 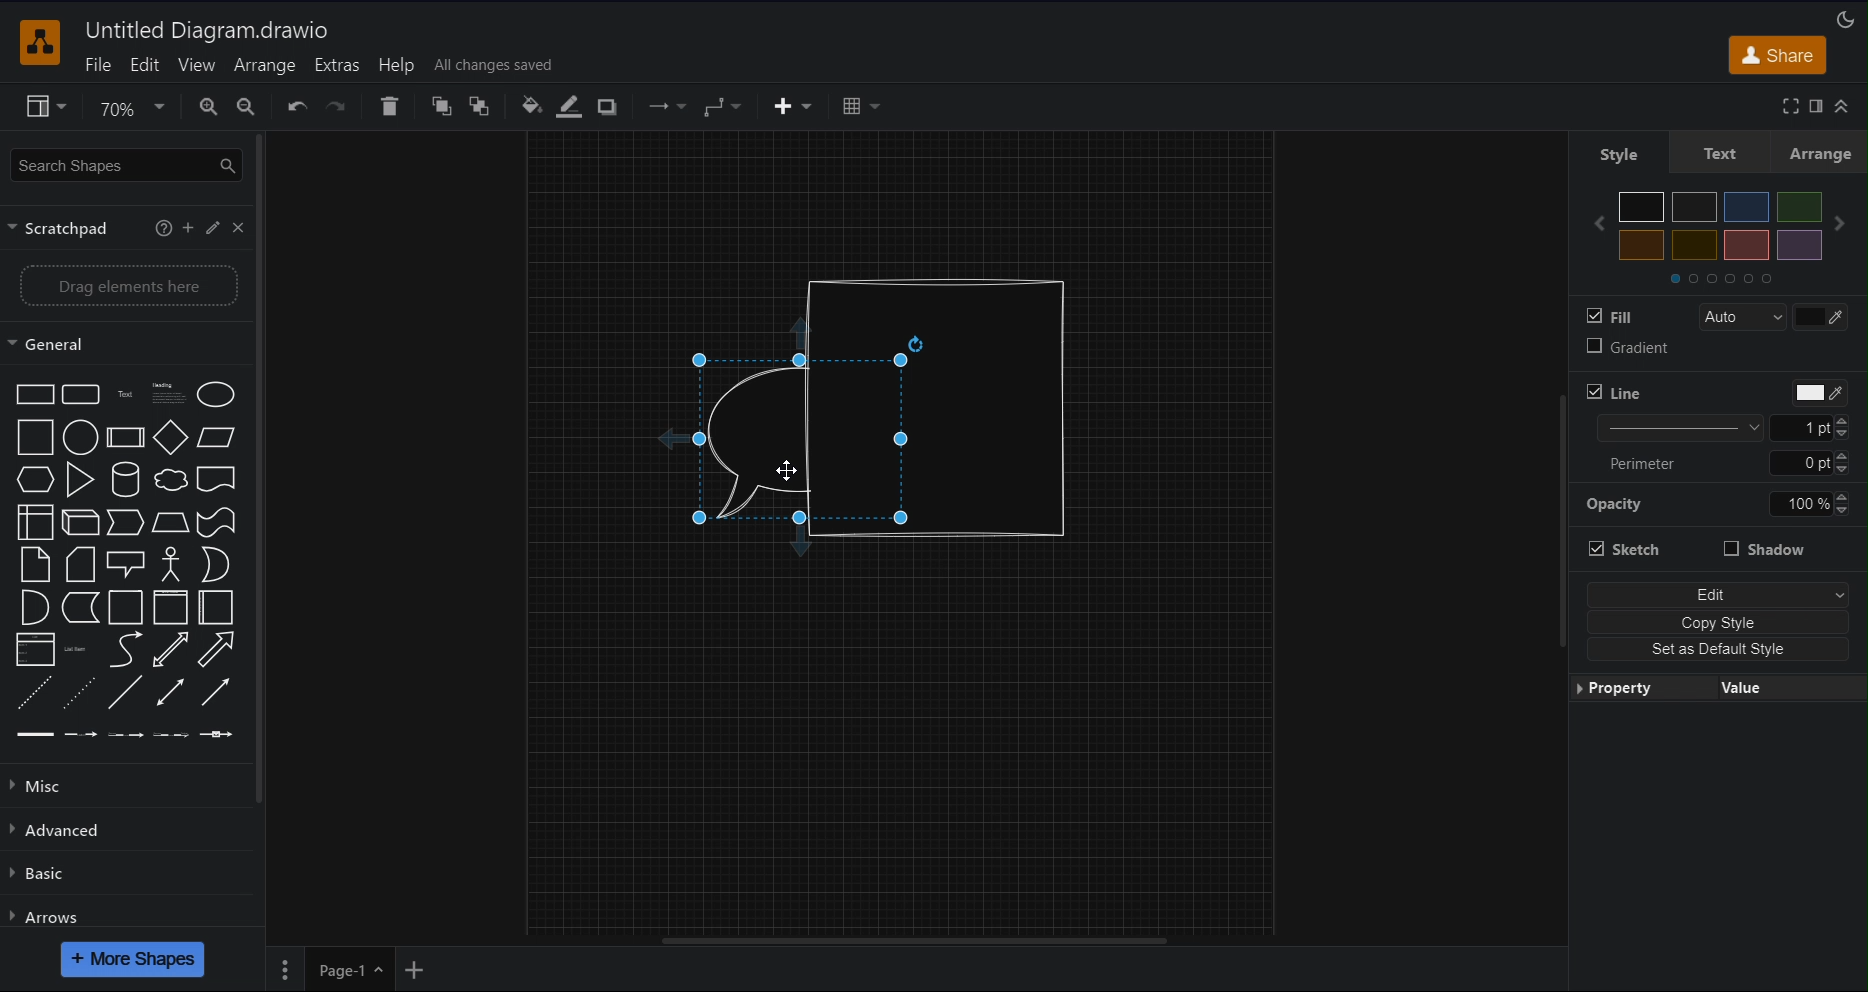 I want to click on Manually input line thickness, so click(x=1801, y=428).